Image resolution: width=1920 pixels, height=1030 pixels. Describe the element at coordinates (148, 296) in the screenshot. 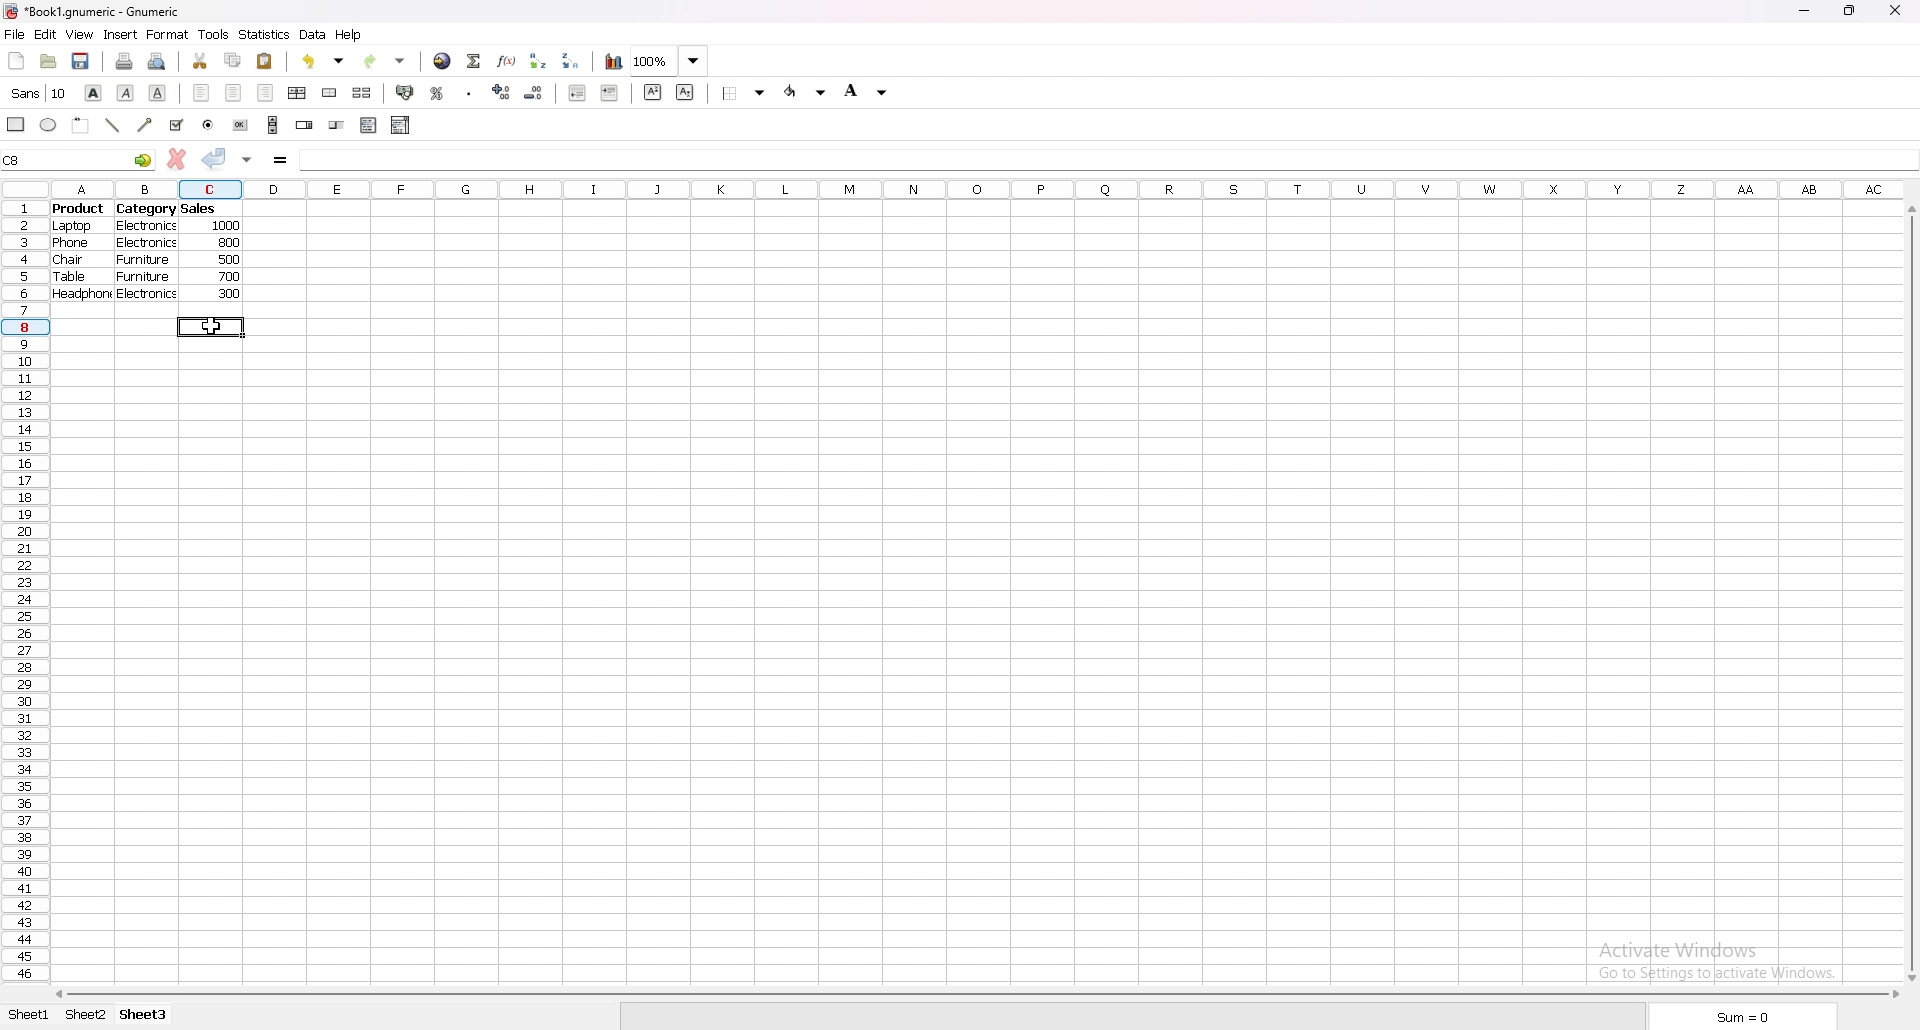

I see `electronics` at that location.